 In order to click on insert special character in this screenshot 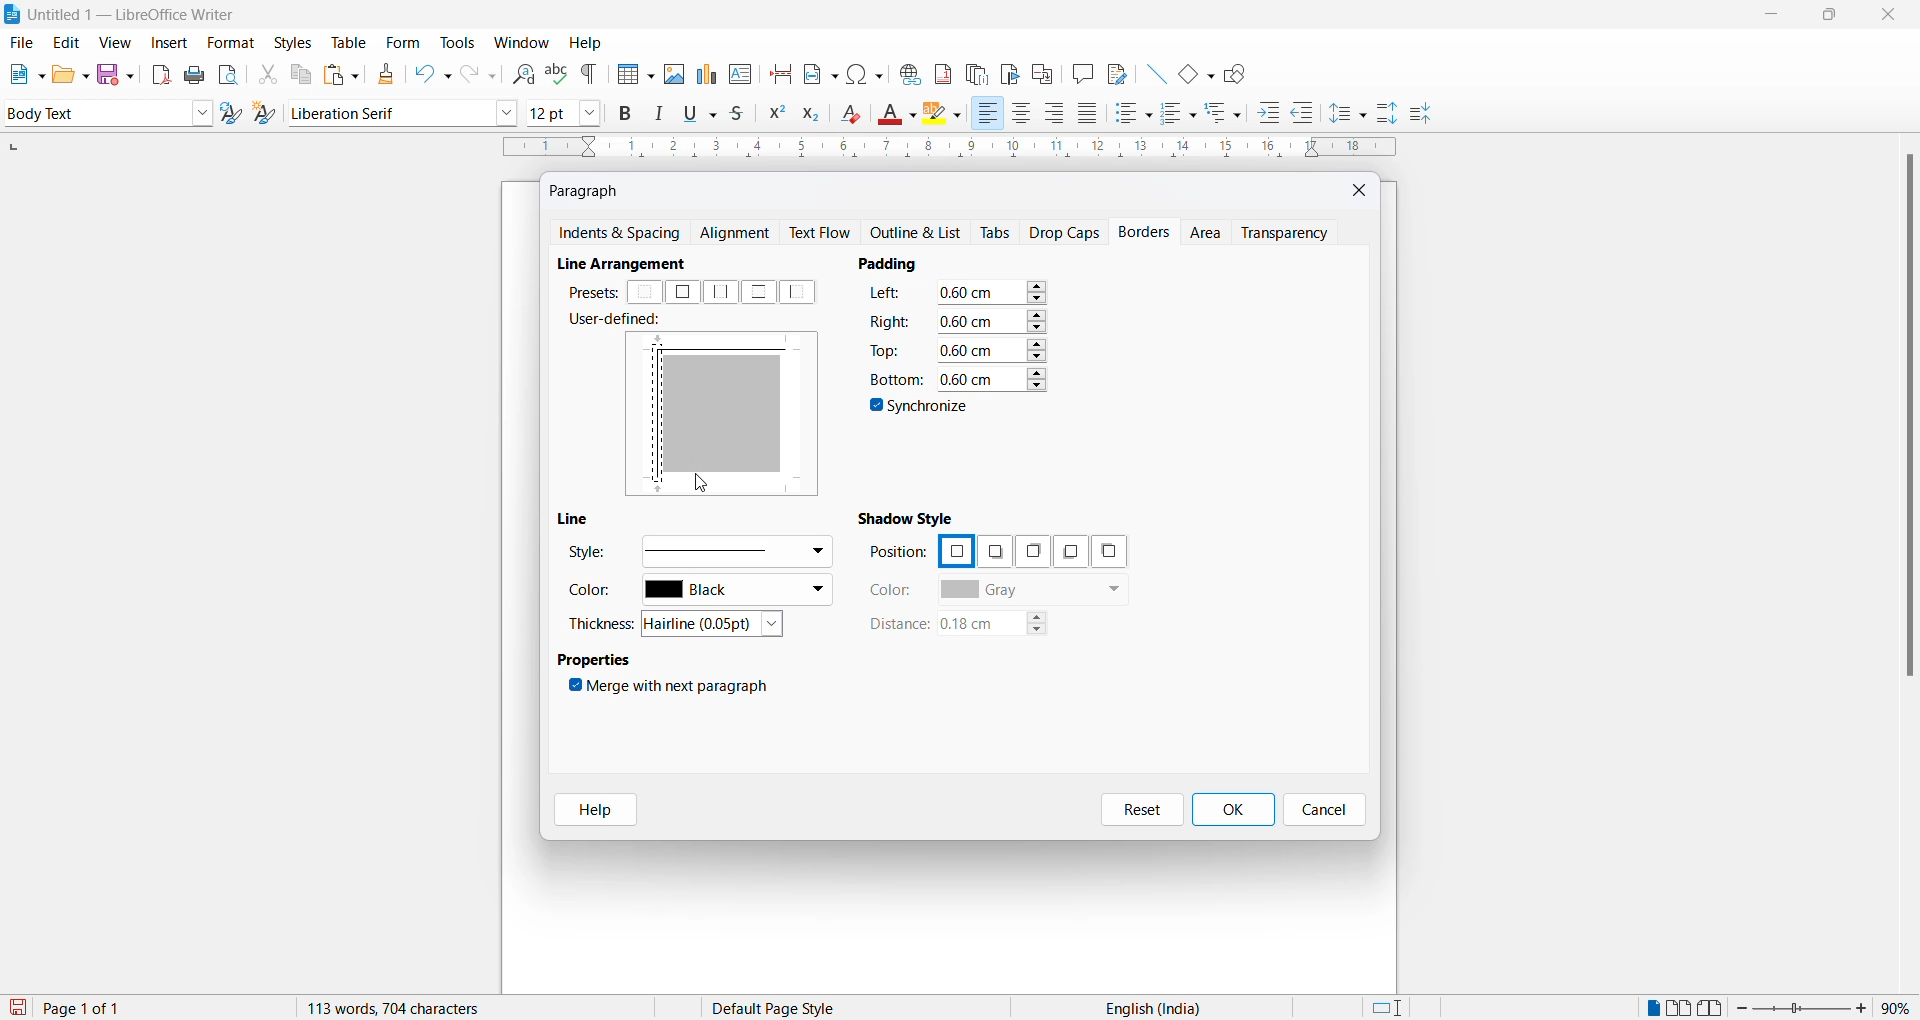, I will do `click(863, 71)`.